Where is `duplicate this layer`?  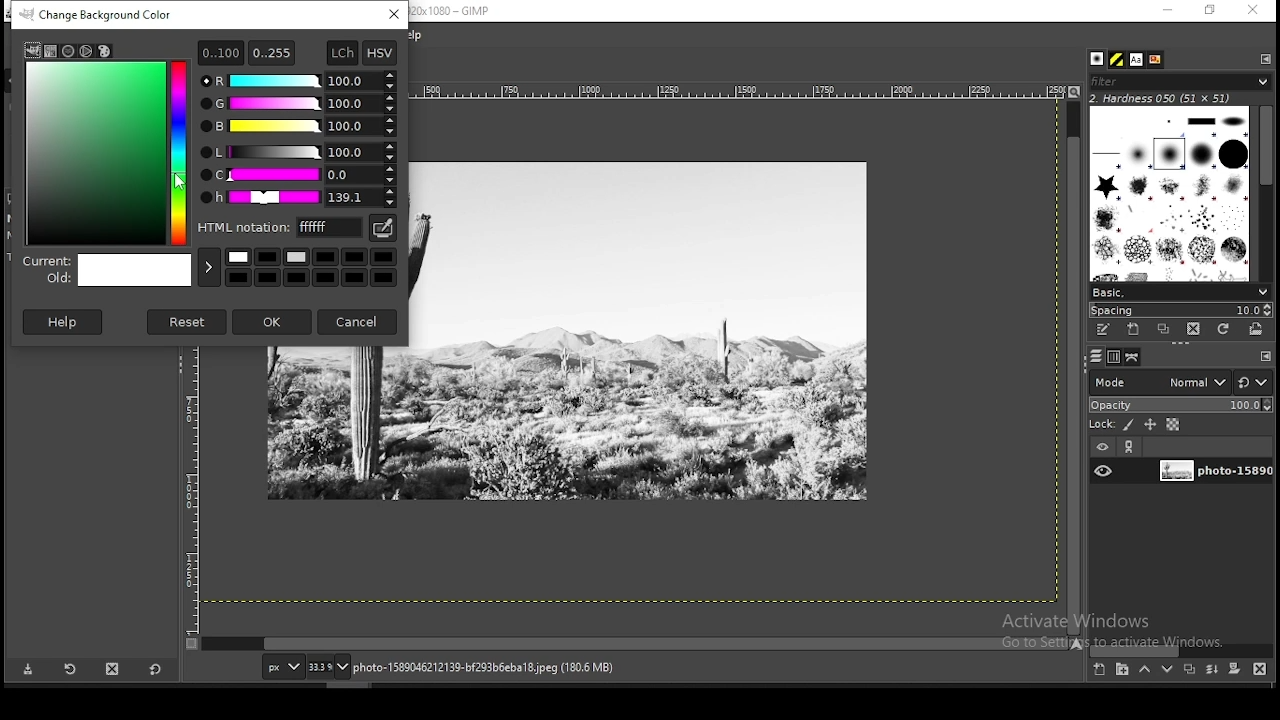
duplicate this layer is located at coordinates (1188, 669).